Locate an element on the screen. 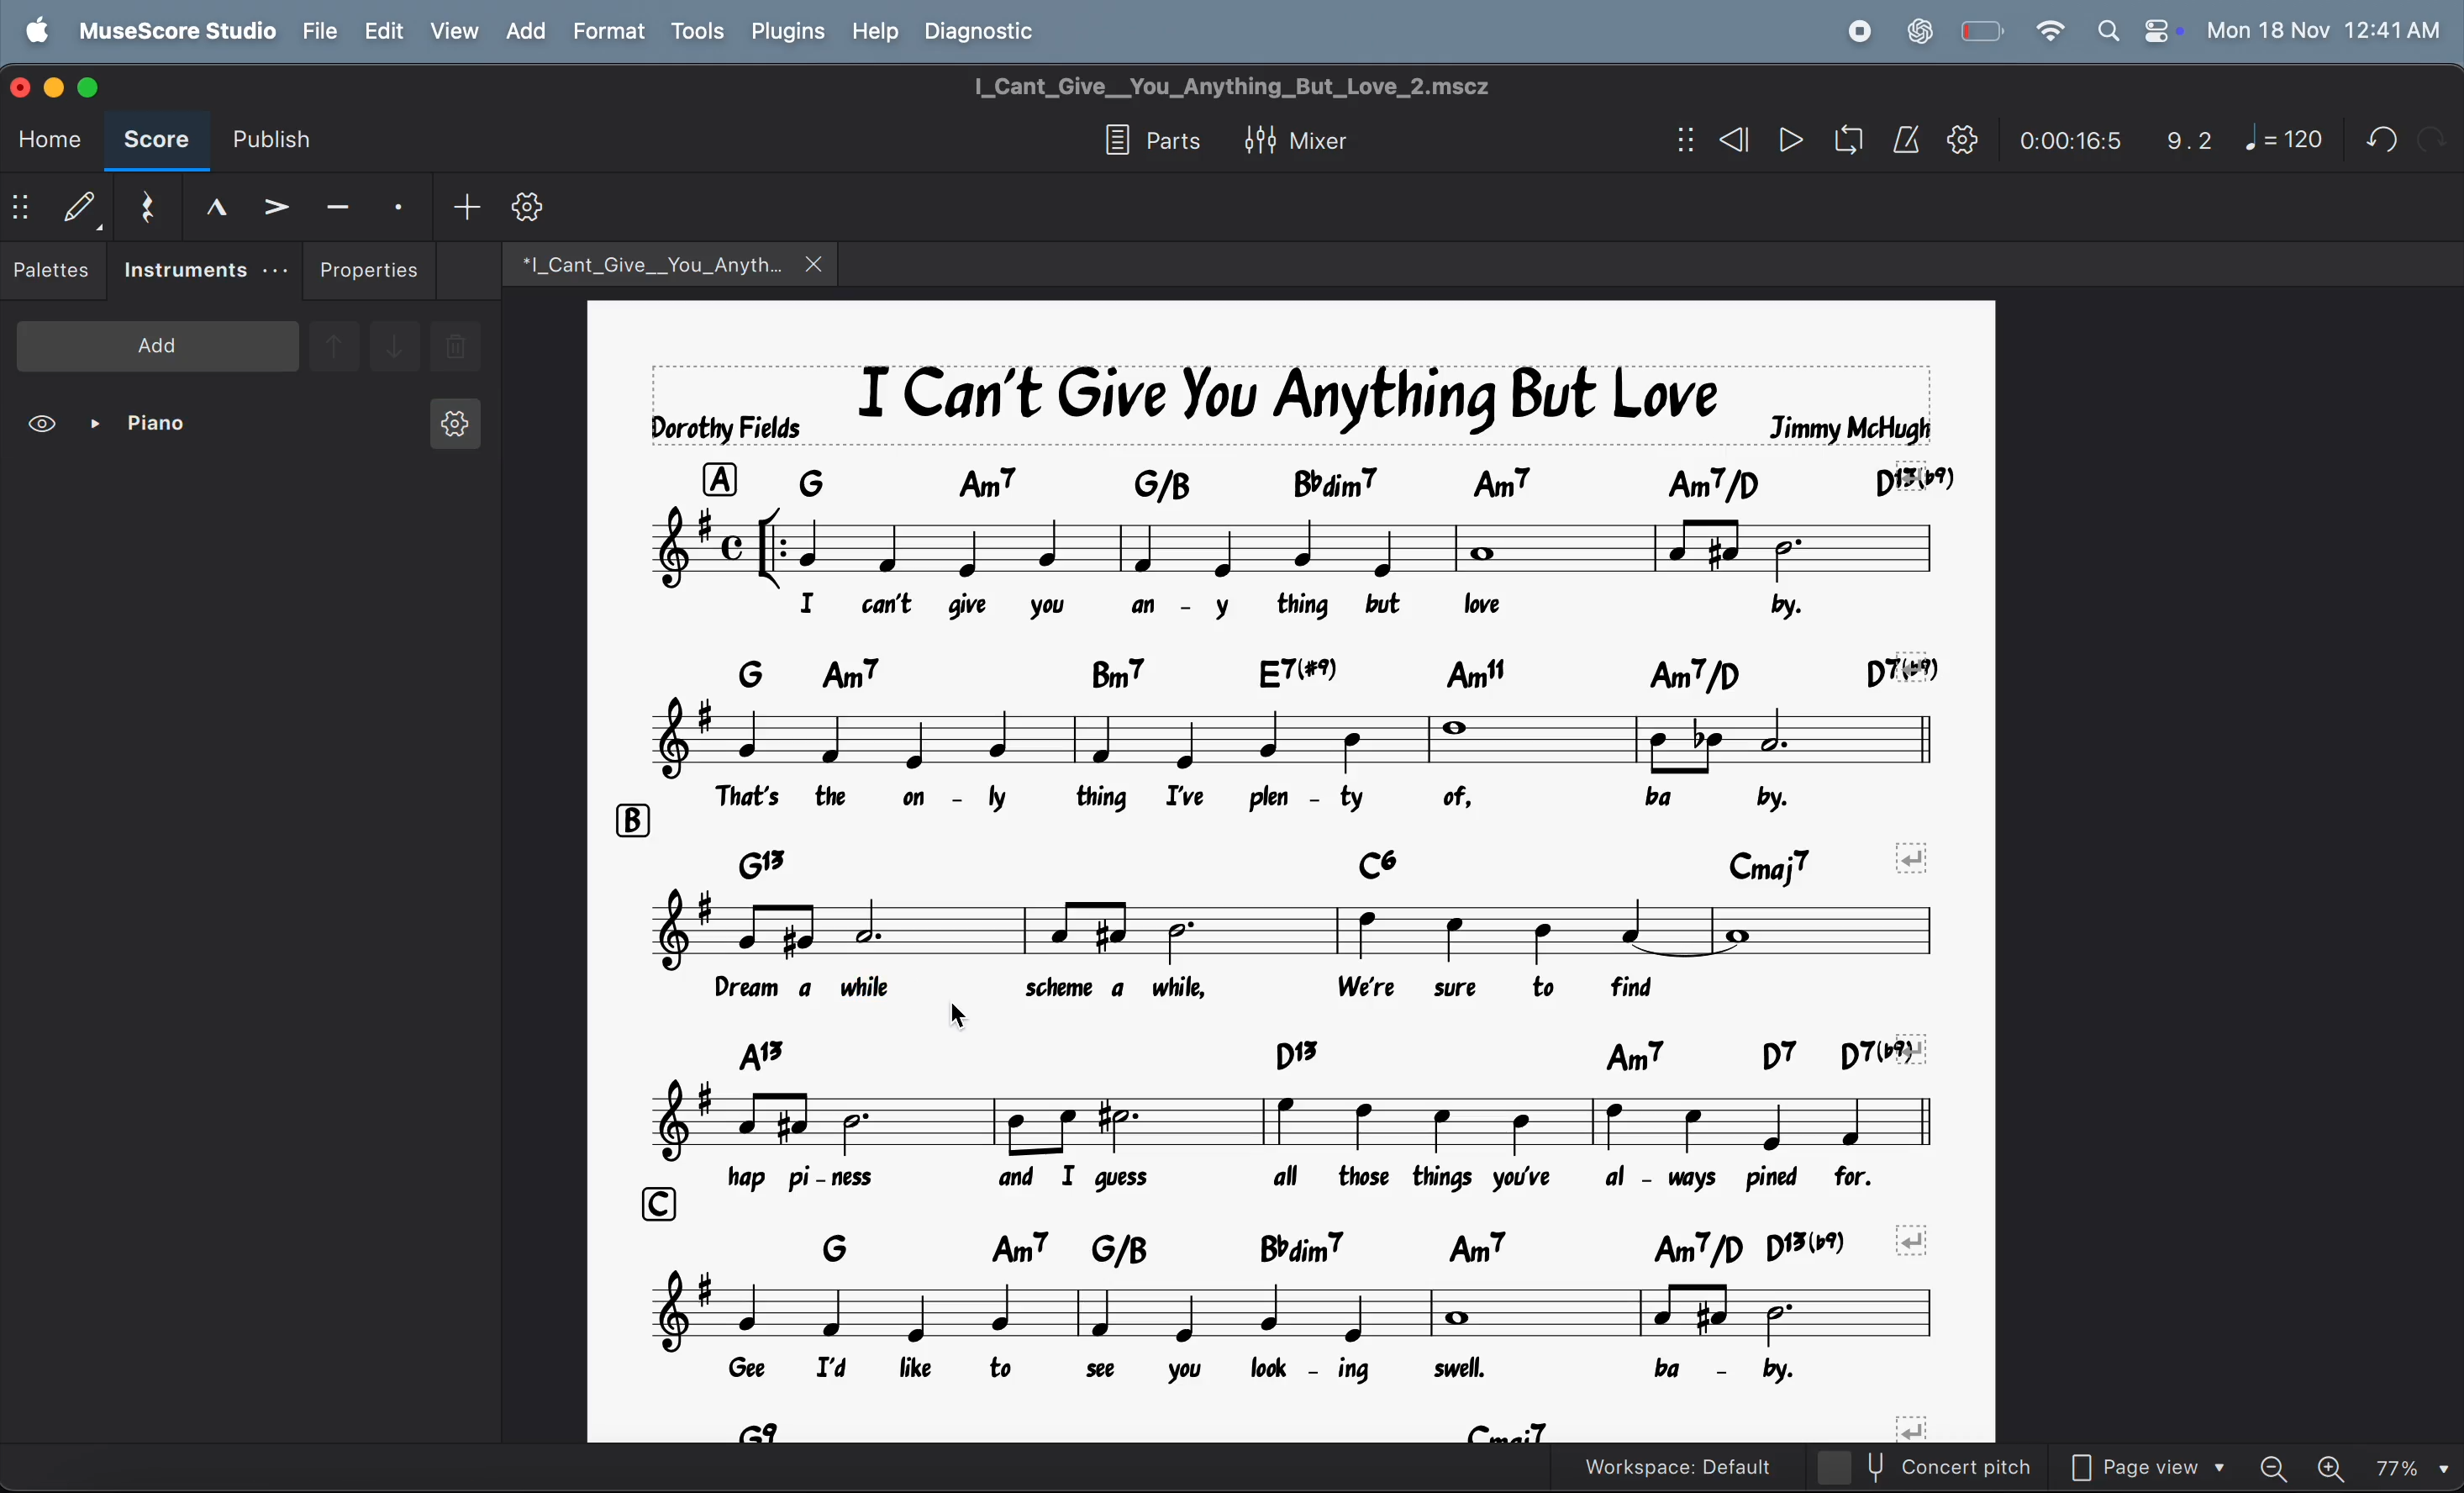 Image resolution: width=2464 pixels, height=1493 pixels. stacatto is located at coordinates (398, 202).